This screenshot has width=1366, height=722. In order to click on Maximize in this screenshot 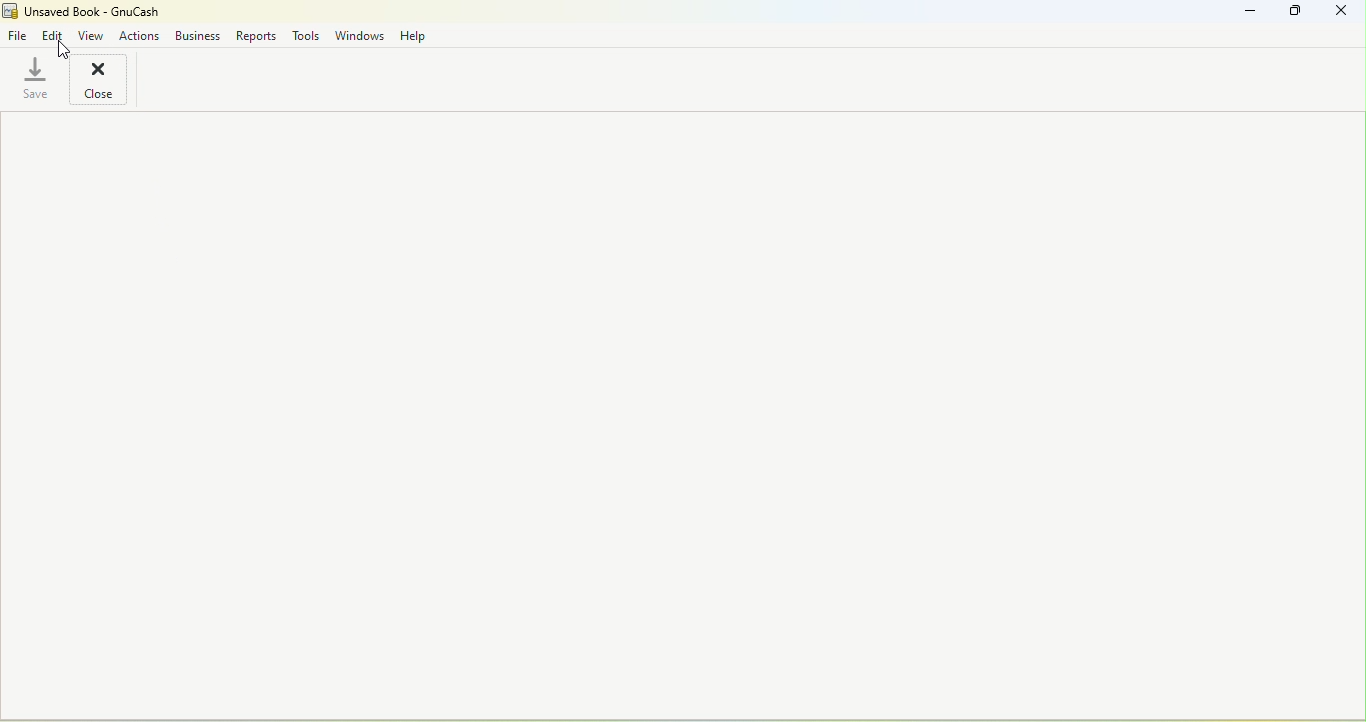, I will do `click(1301, 15)`.